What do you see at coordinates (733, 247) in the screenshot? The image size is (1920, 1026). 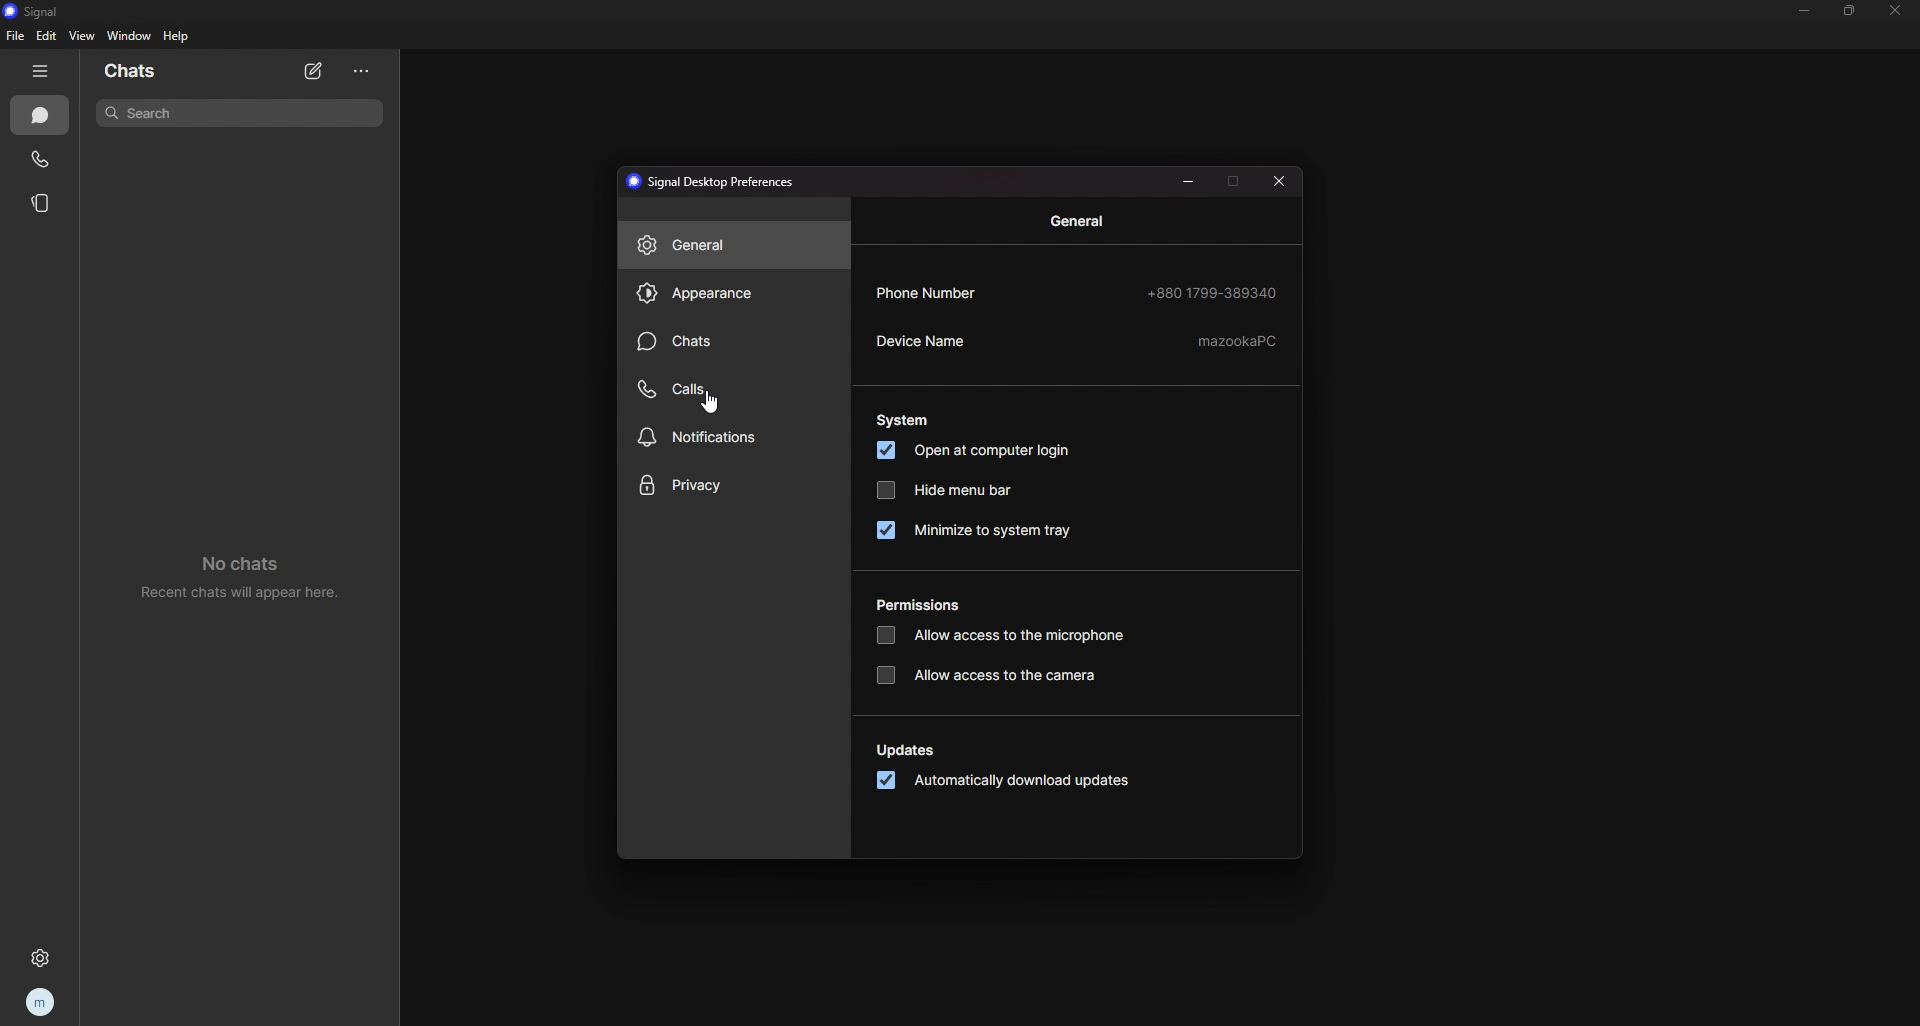 I see `general` at bounding box center [733, 247].